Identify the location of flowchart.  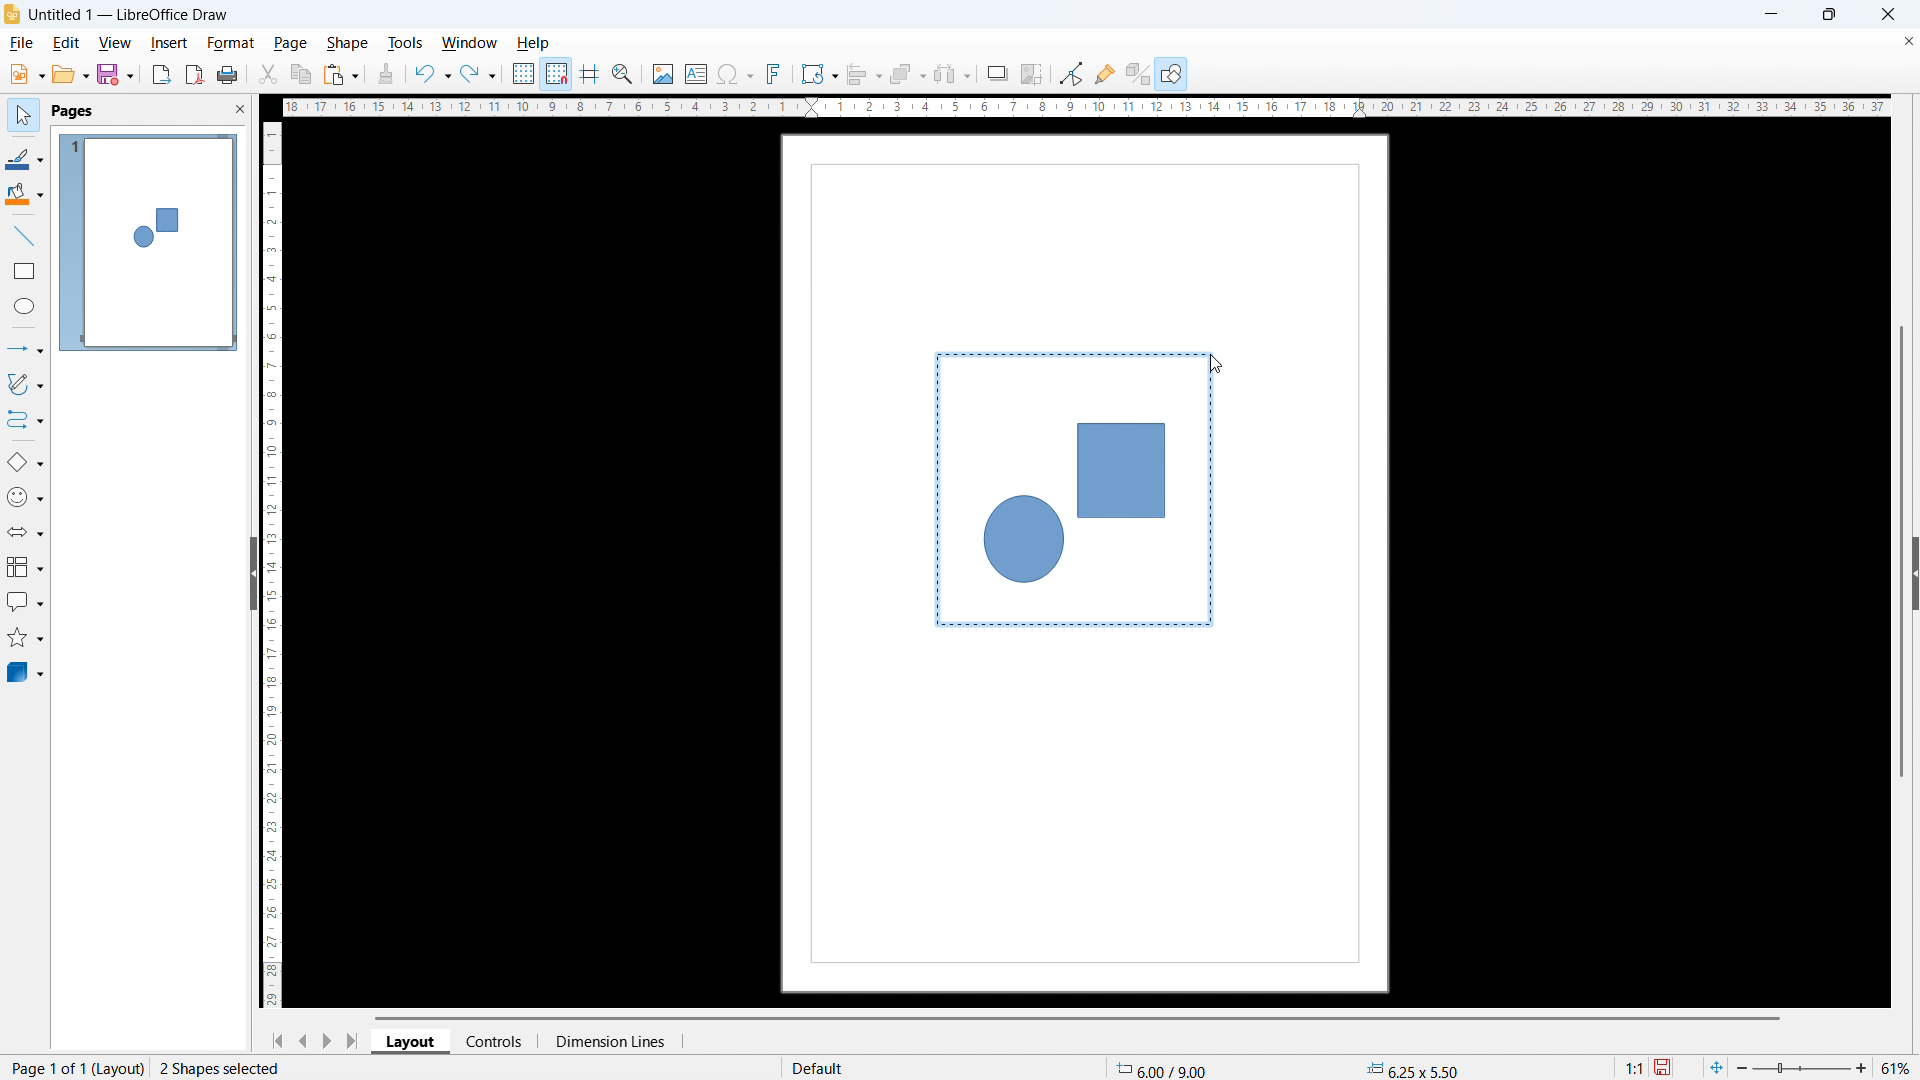
(23, 568).